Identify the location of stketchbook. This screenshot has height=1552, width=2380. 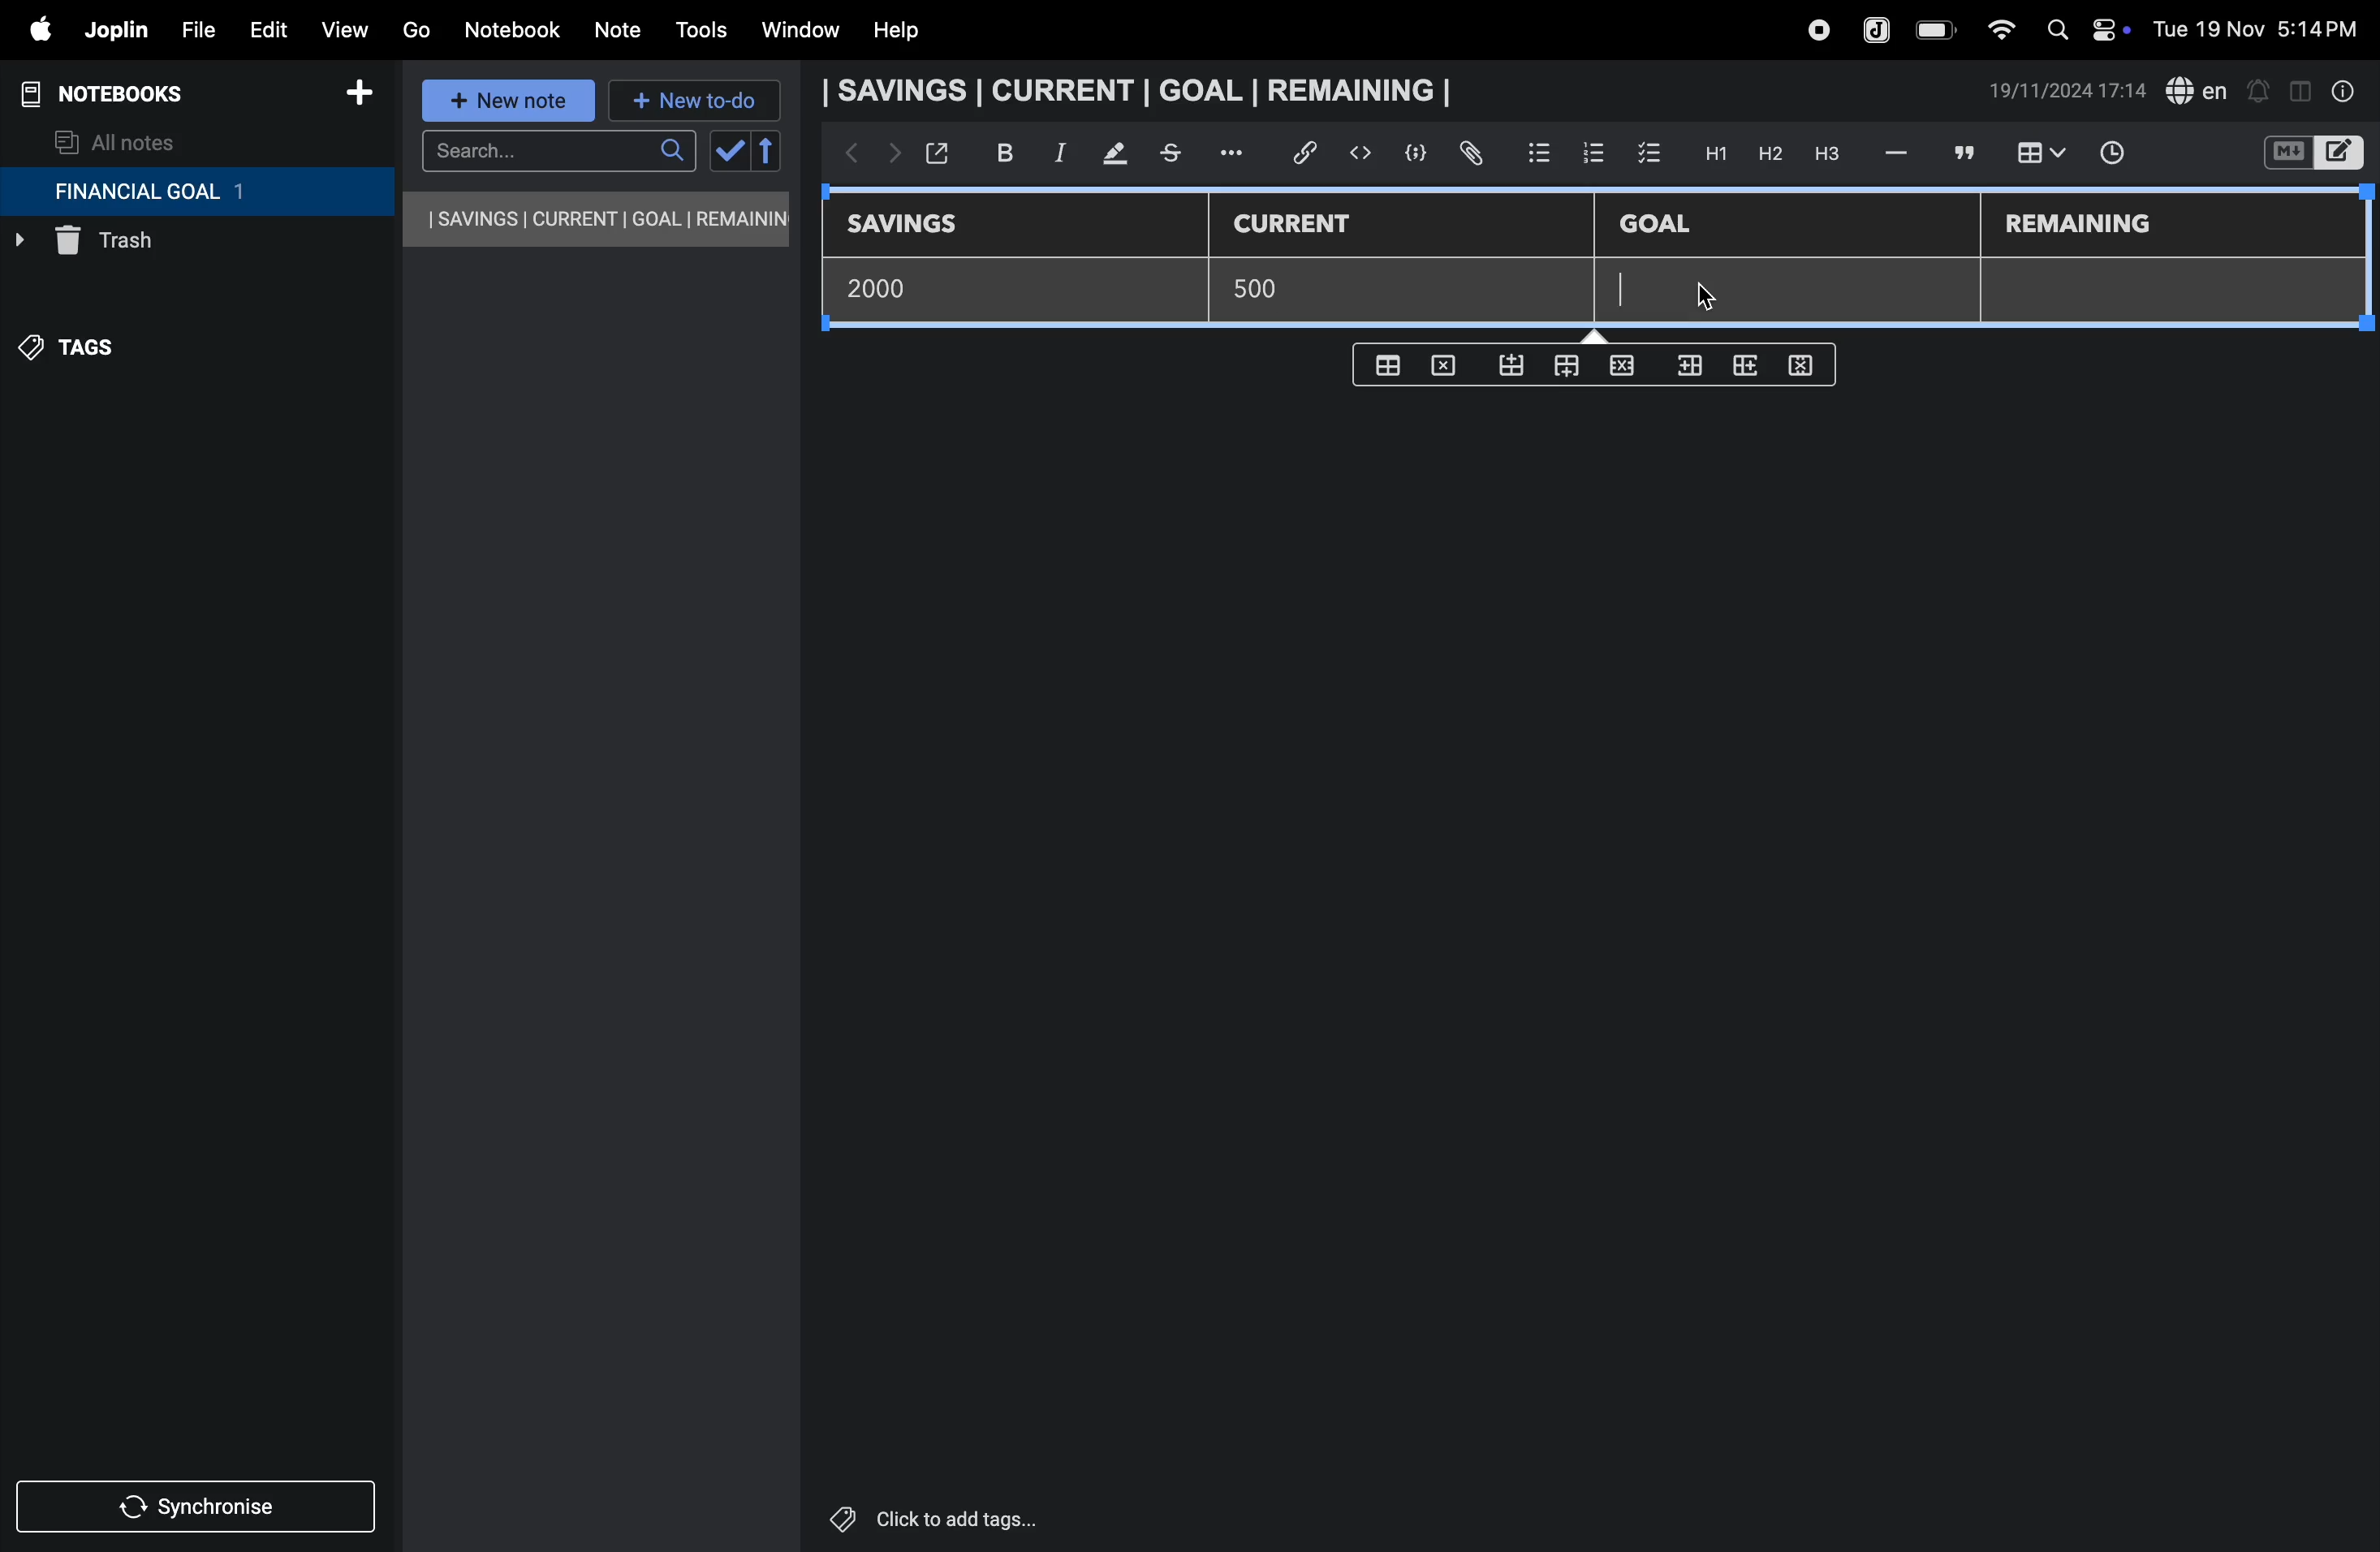
(1173, 156).